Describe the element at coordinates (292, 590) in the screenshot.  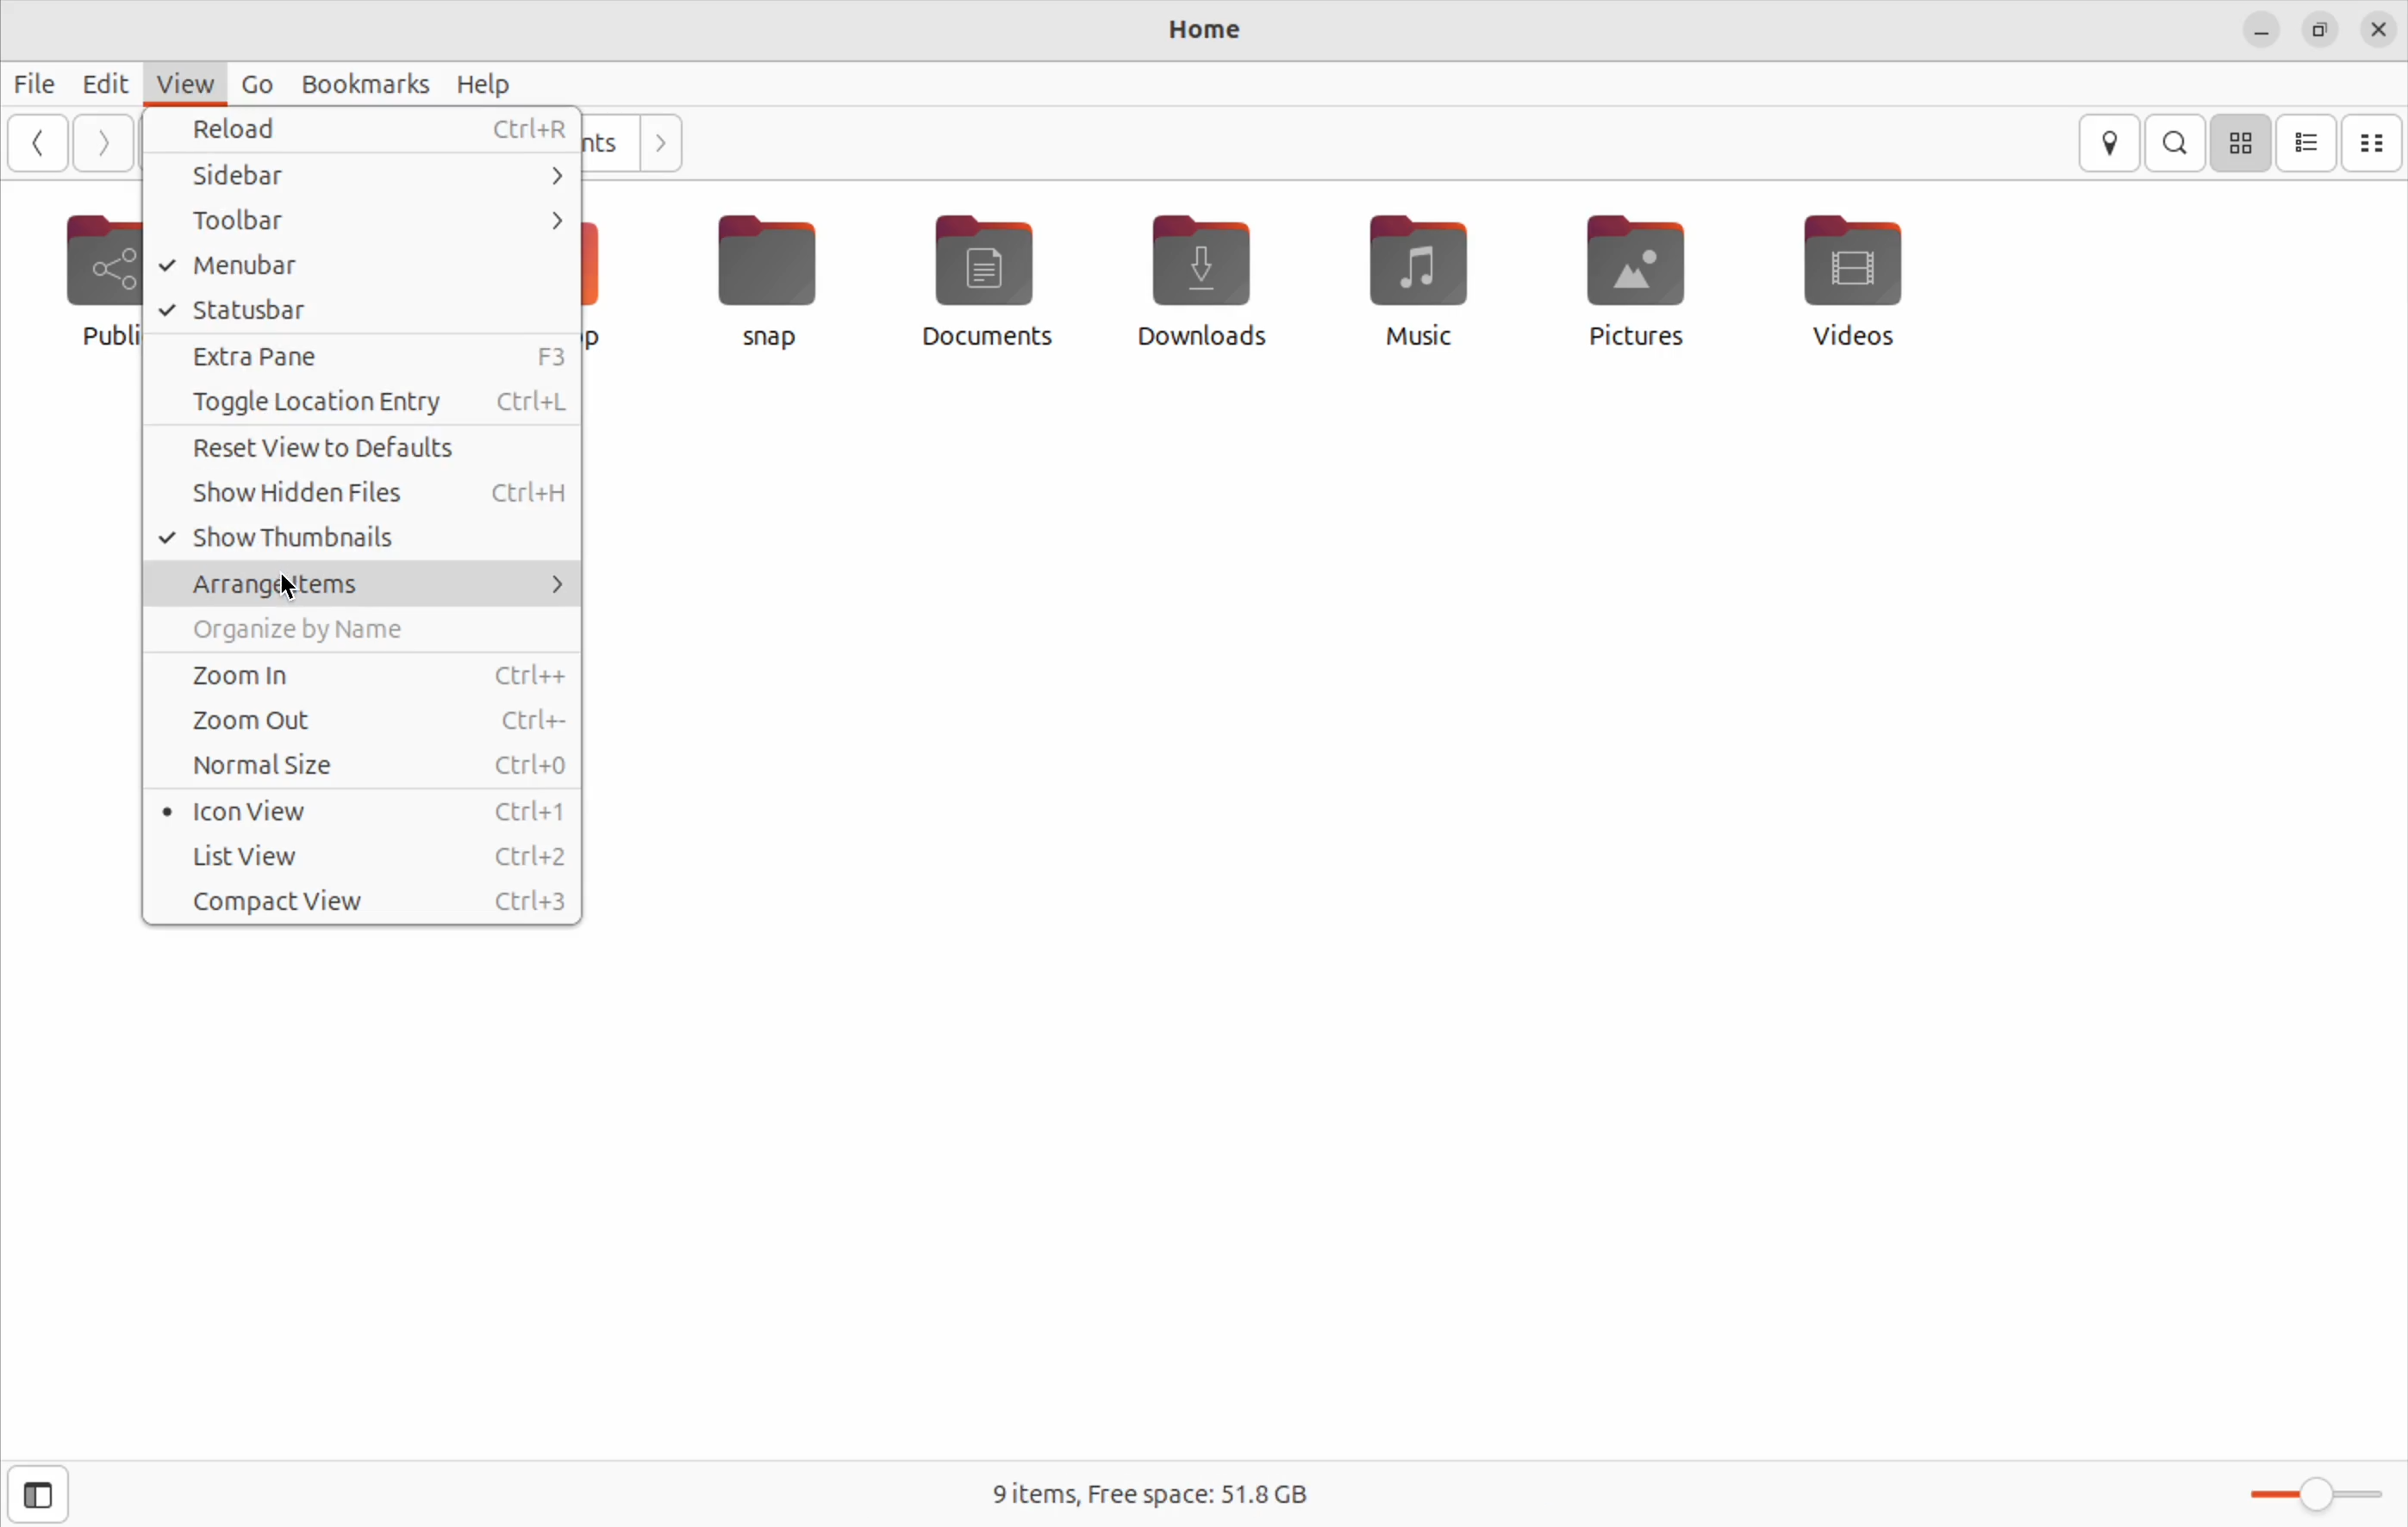
I see `cursor` at that location.